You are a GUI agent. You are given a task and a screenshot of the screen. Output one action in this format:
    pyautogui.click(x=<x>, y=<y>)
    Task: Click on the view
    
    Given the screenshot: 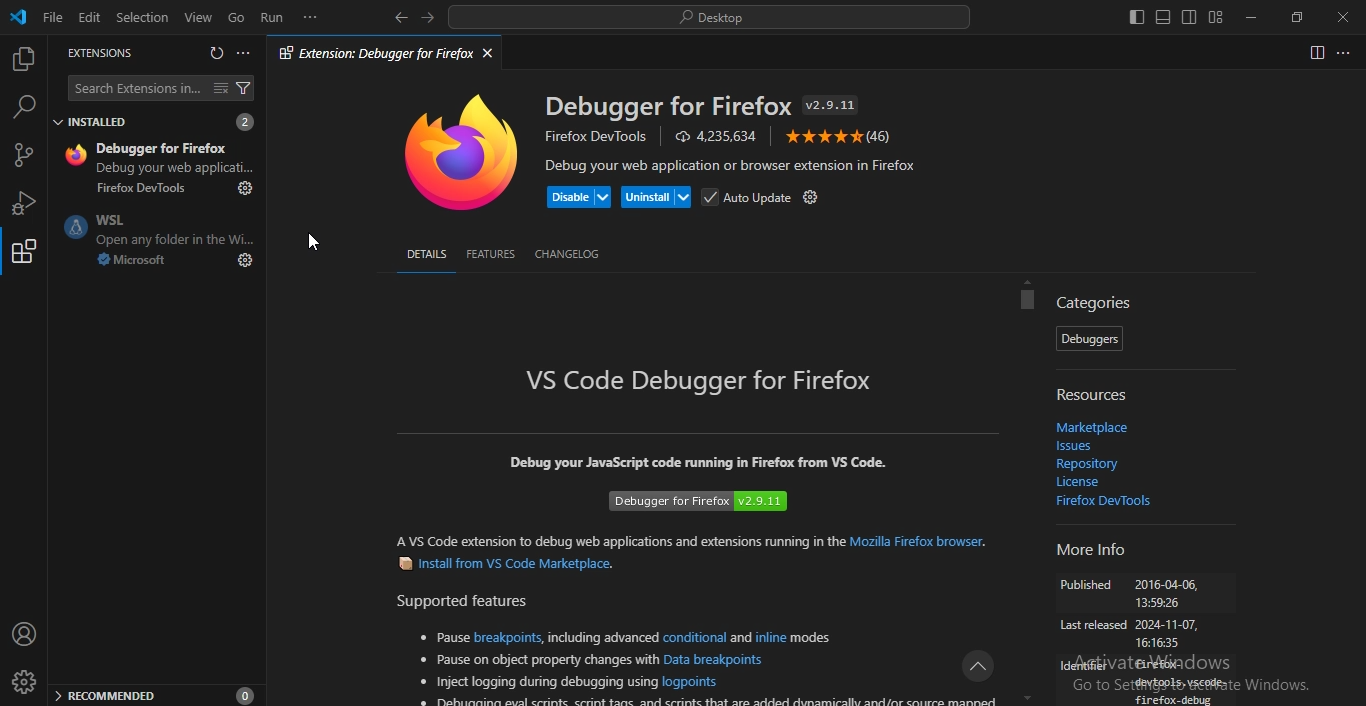 What is the action you would take?
    pyautogui.click(x=198, y=16)
    